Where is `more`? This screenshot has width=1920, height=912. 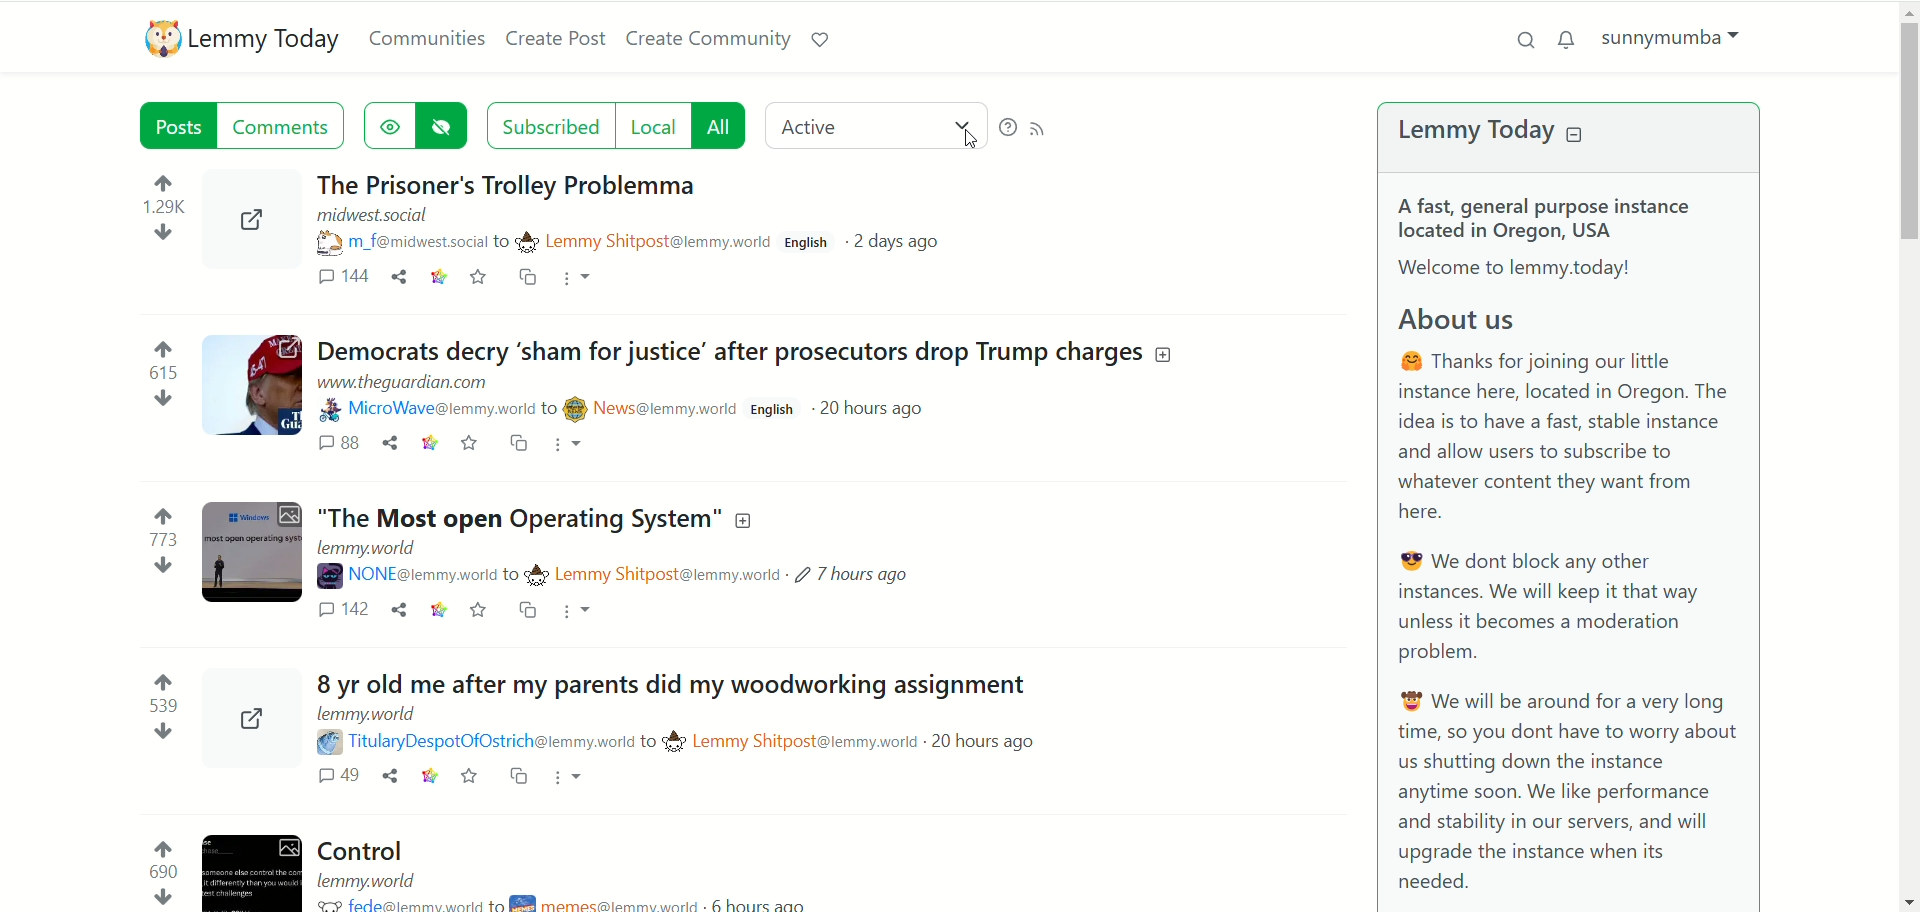
more is located at coordinates (575, 446).